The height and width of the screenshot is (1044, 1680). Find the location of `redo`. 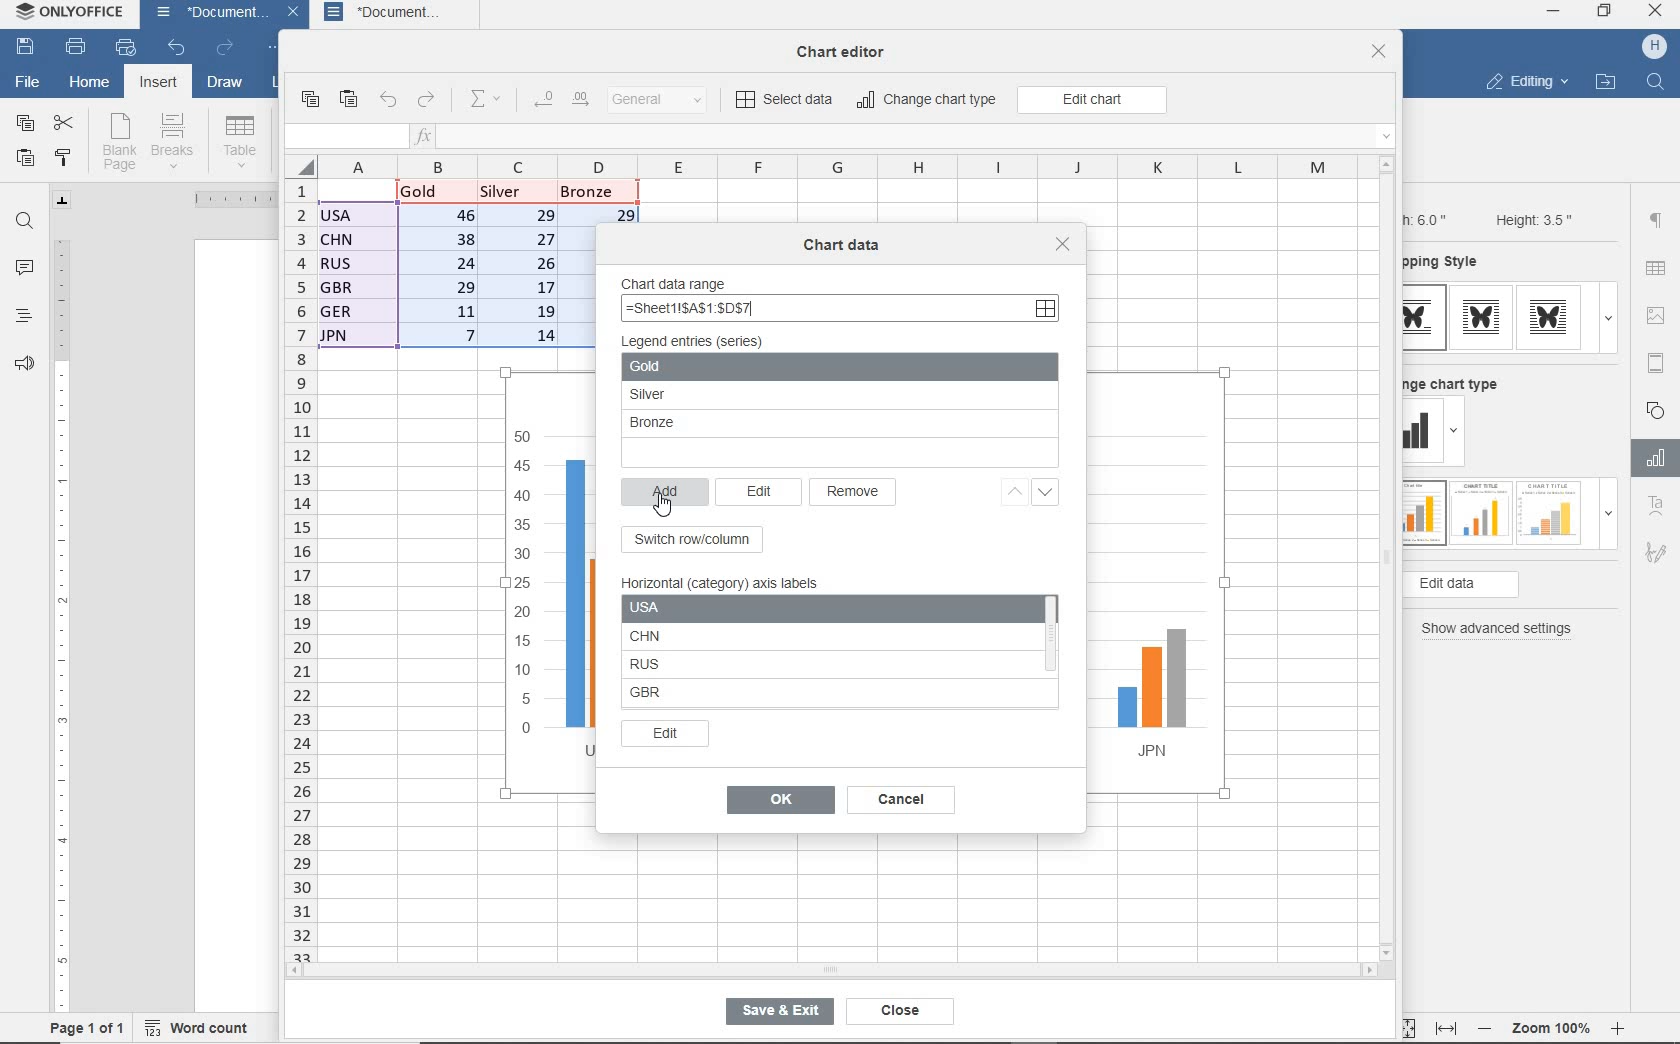

redo is located at coordinates (224, 49).